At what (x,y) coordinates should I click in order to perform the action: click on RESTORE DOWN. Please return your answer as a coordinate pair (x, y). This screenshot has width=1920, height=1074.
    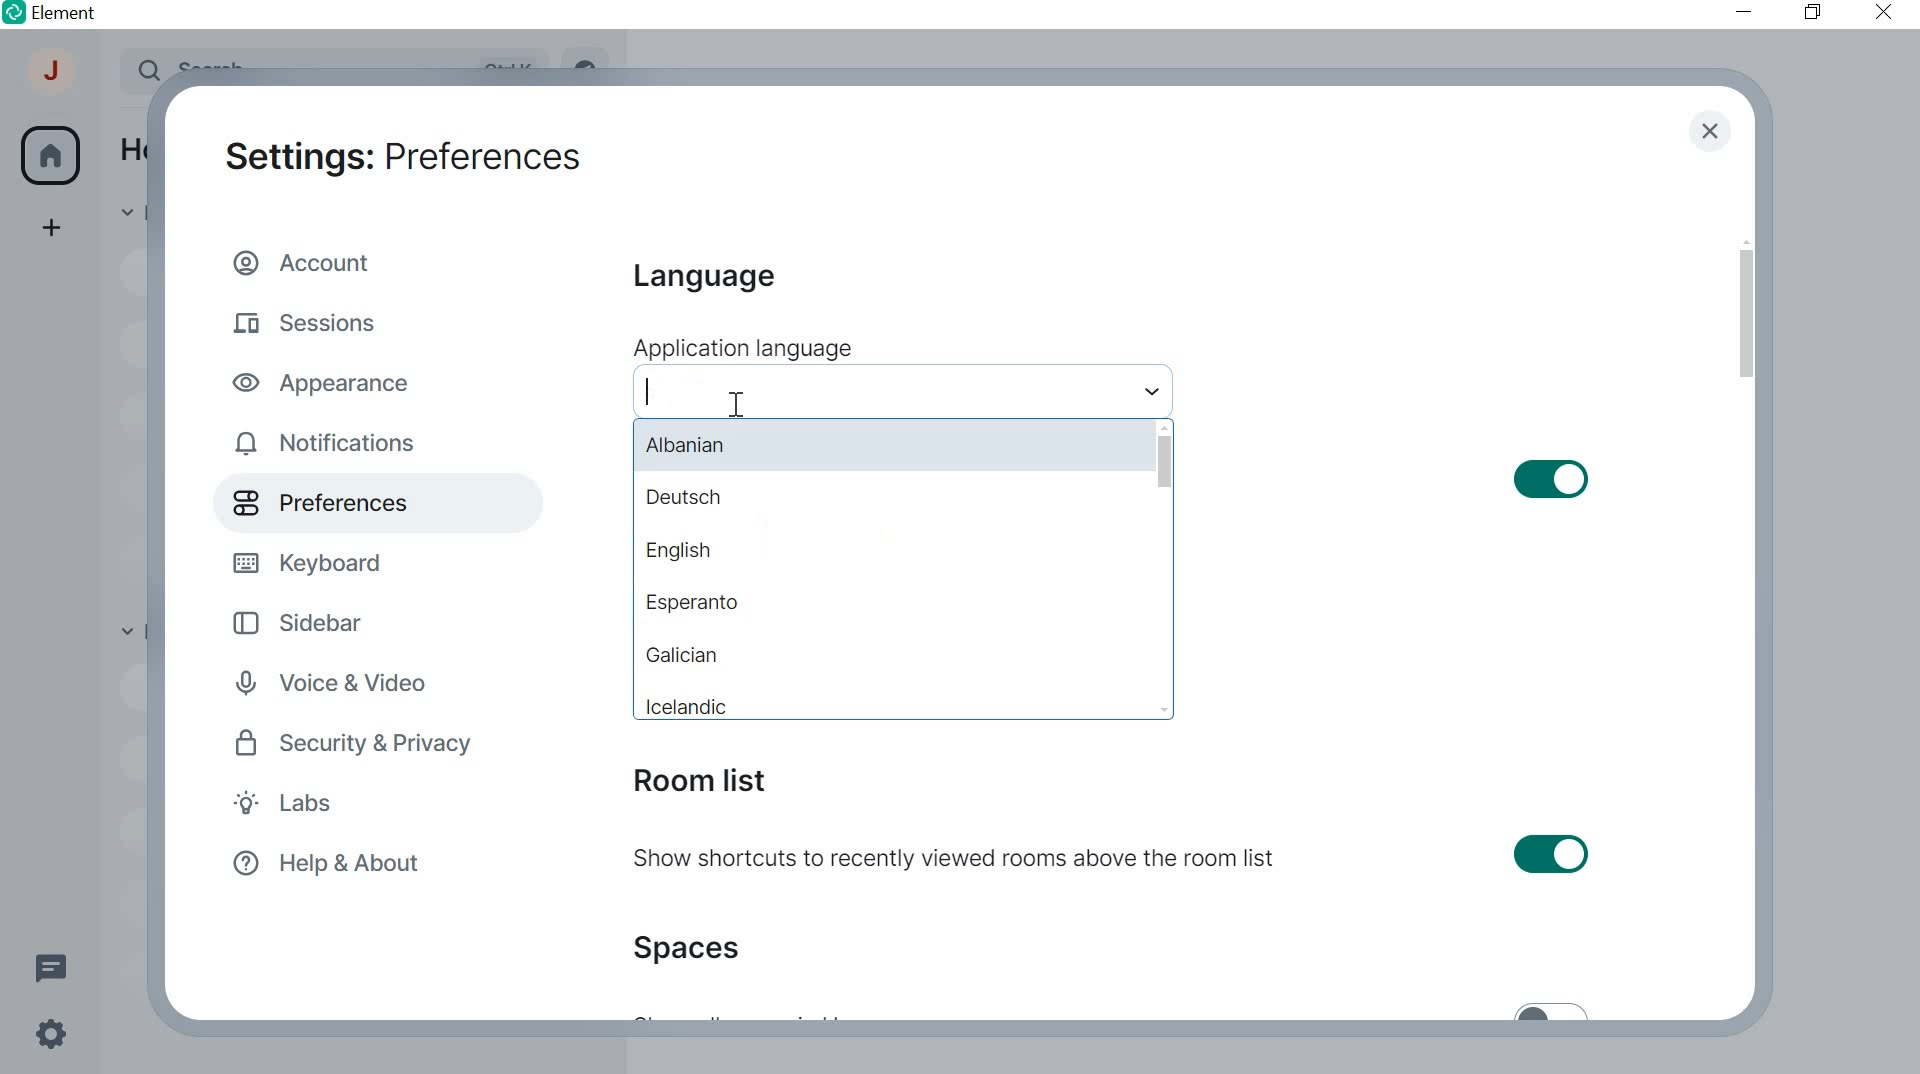
    Looking at the image, I should click on (1812, 13).